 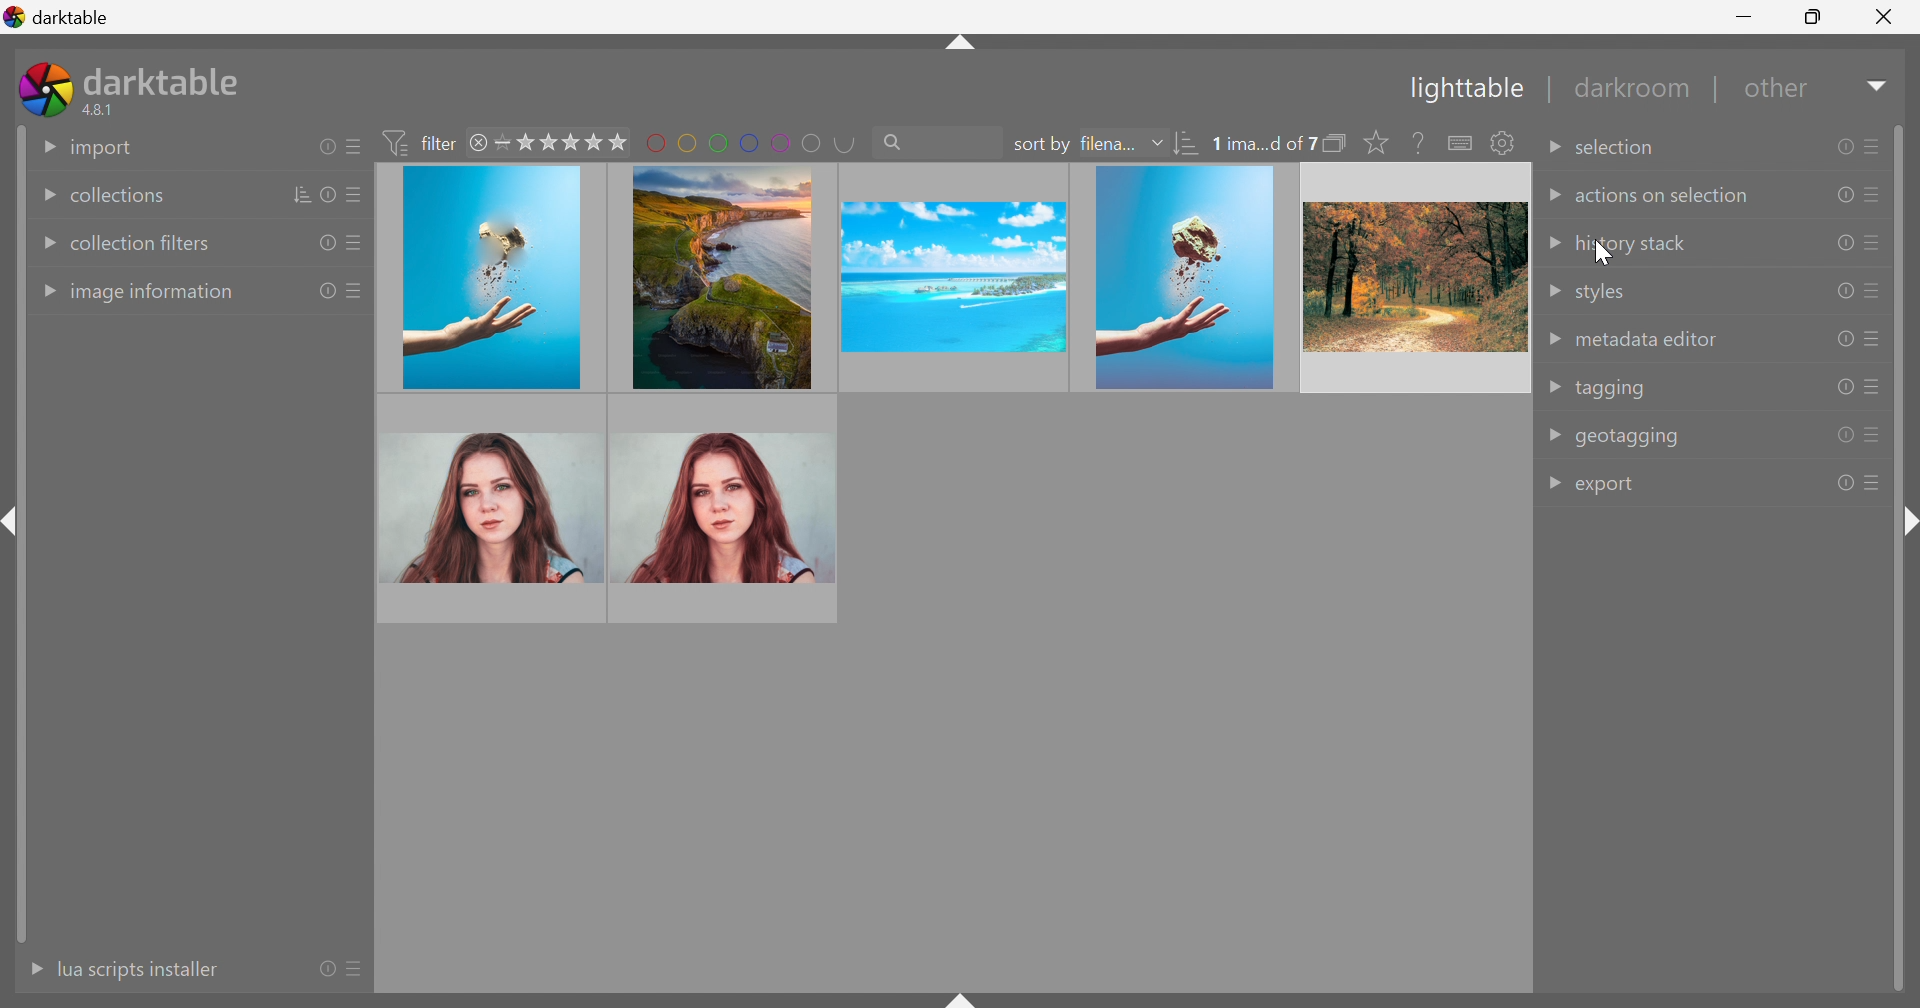 I want to click on Drop Down, so click(x=44, y=145).